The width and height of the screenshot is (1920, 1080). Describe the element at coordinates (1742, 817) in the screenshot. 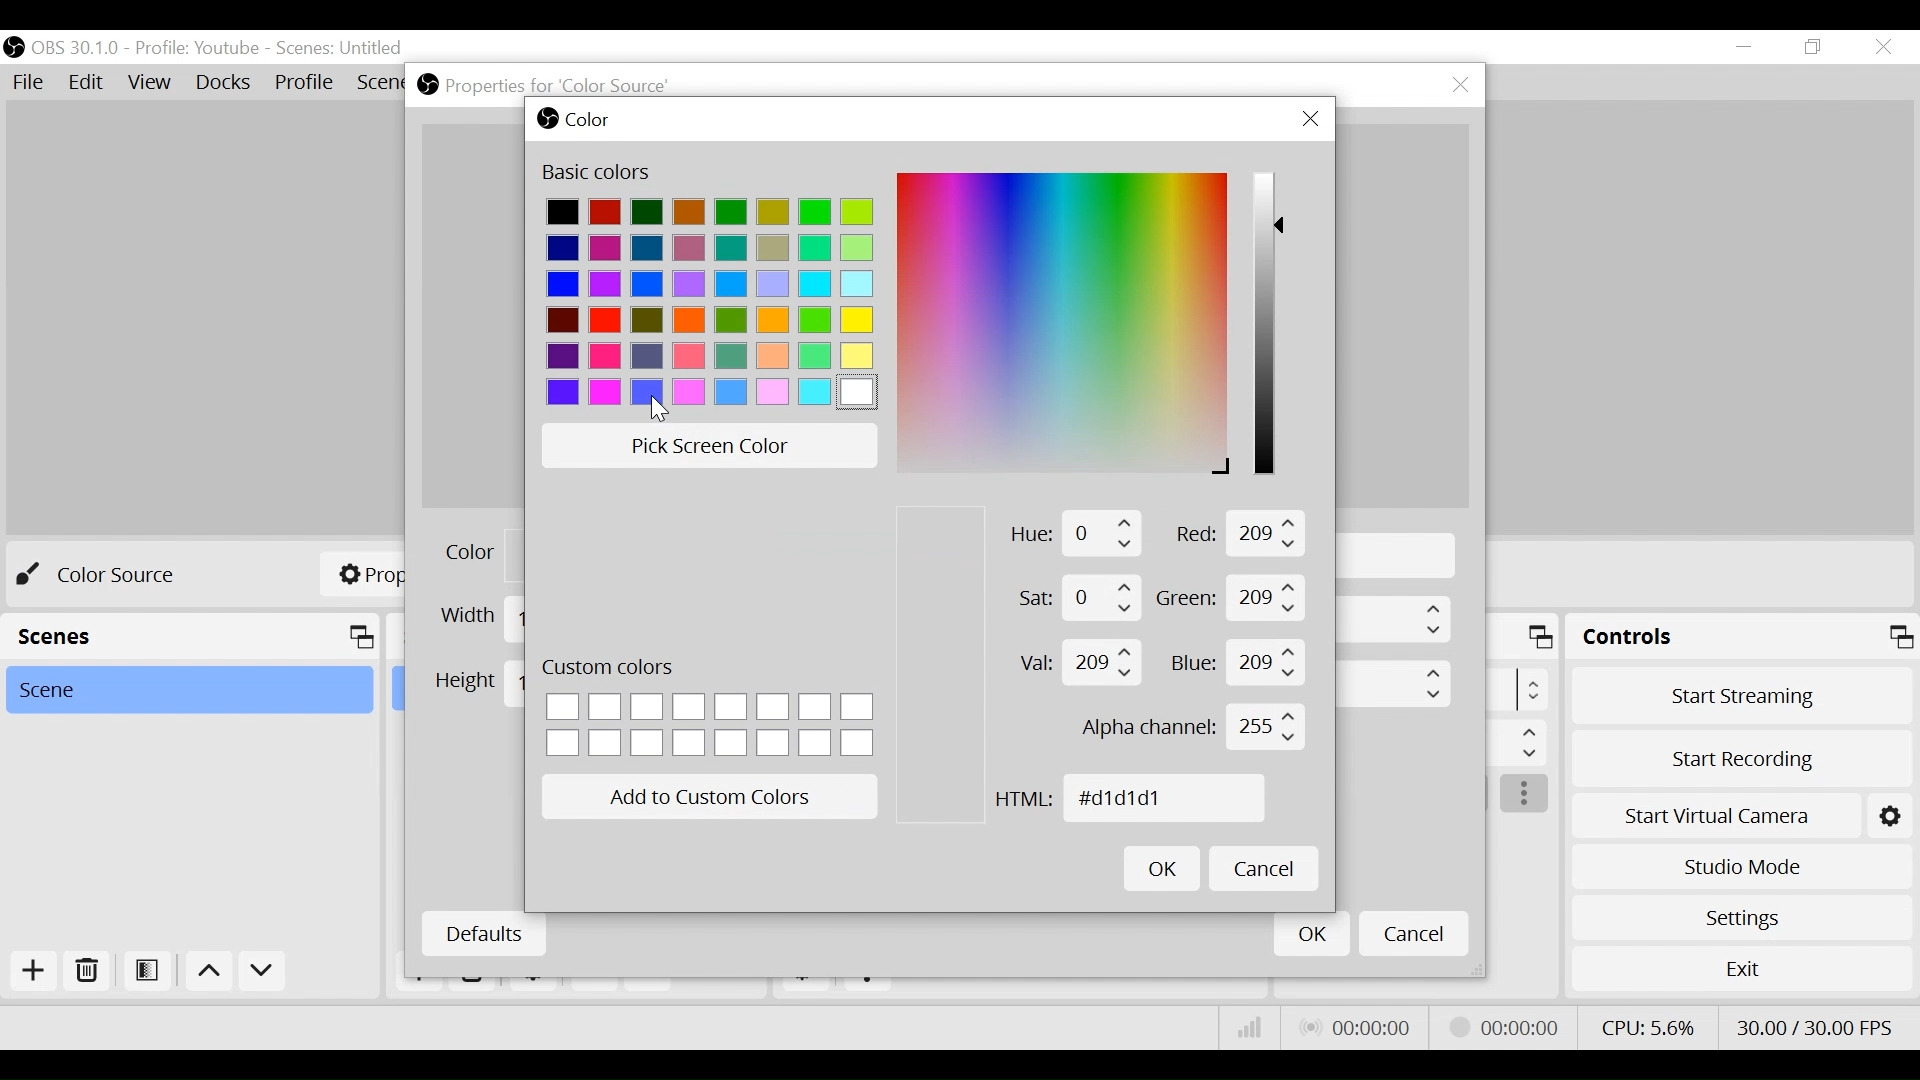

I see `Start Virtual Camera` at that location.